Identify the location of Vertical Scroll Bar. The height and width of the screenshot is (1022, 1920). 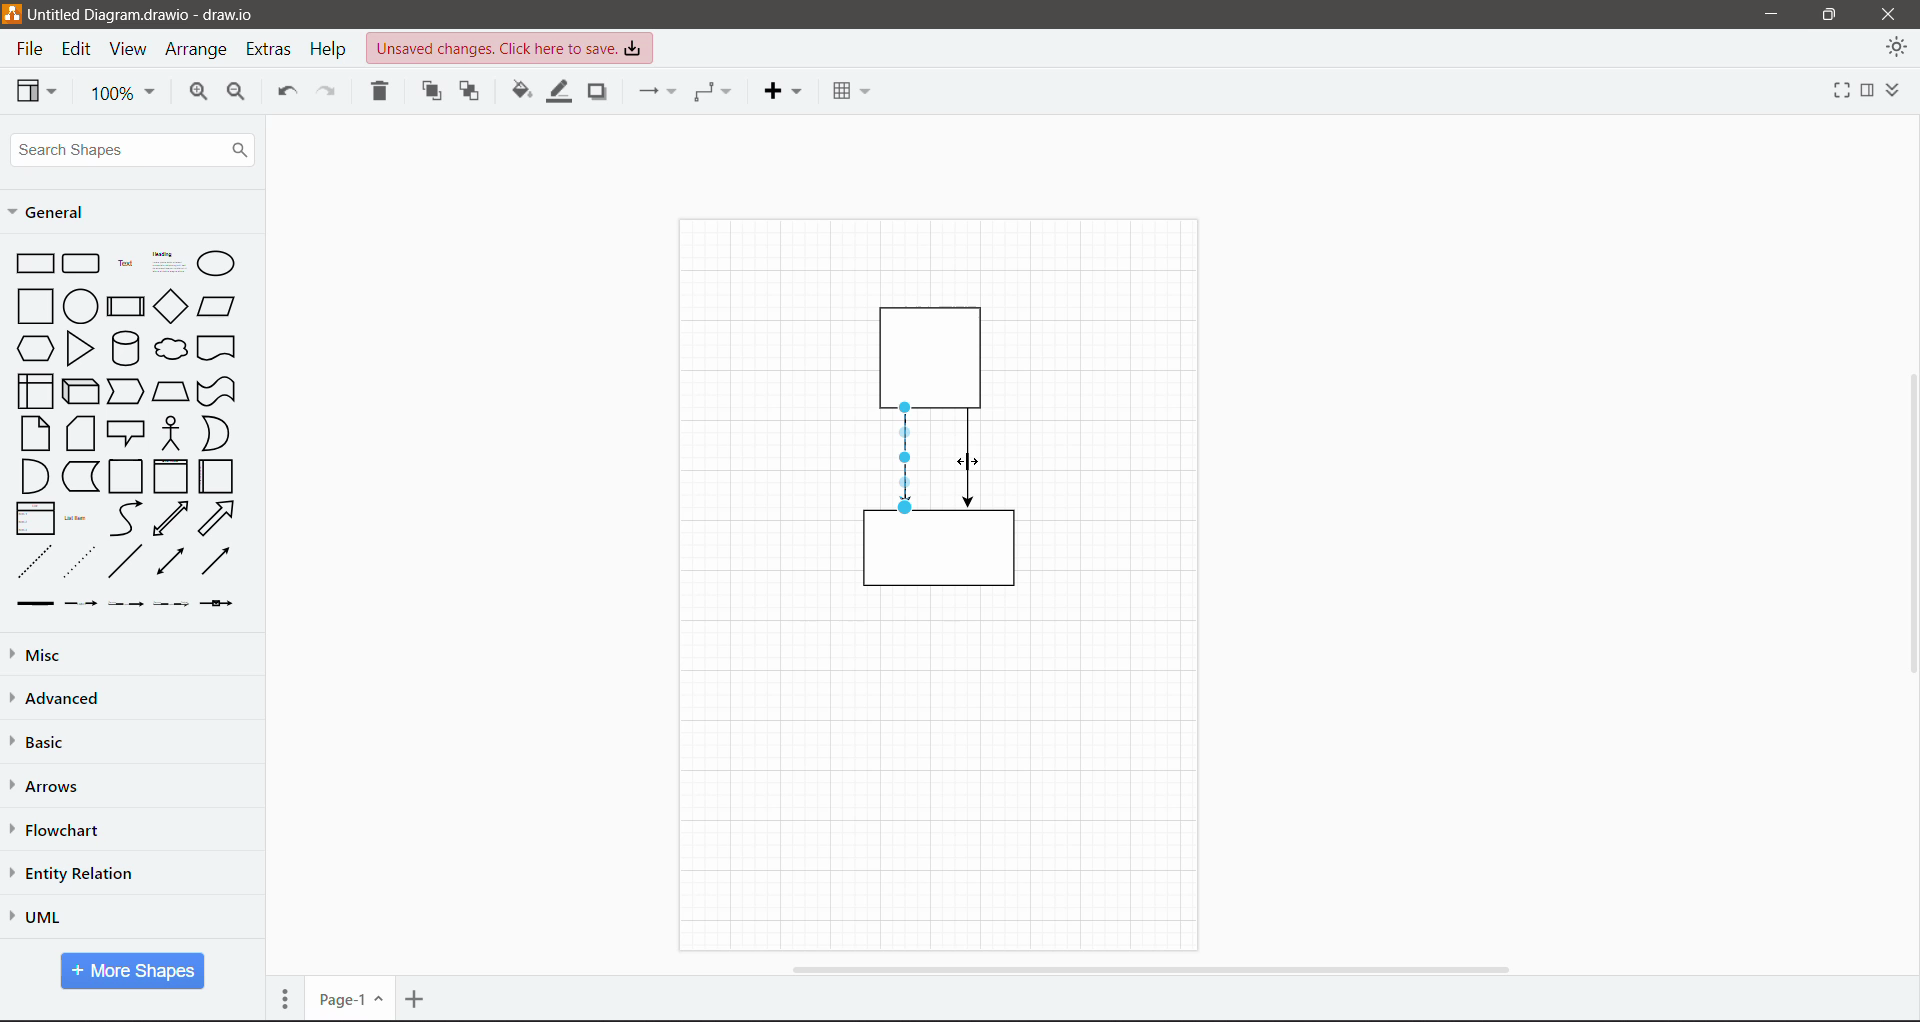
(1907, 523).